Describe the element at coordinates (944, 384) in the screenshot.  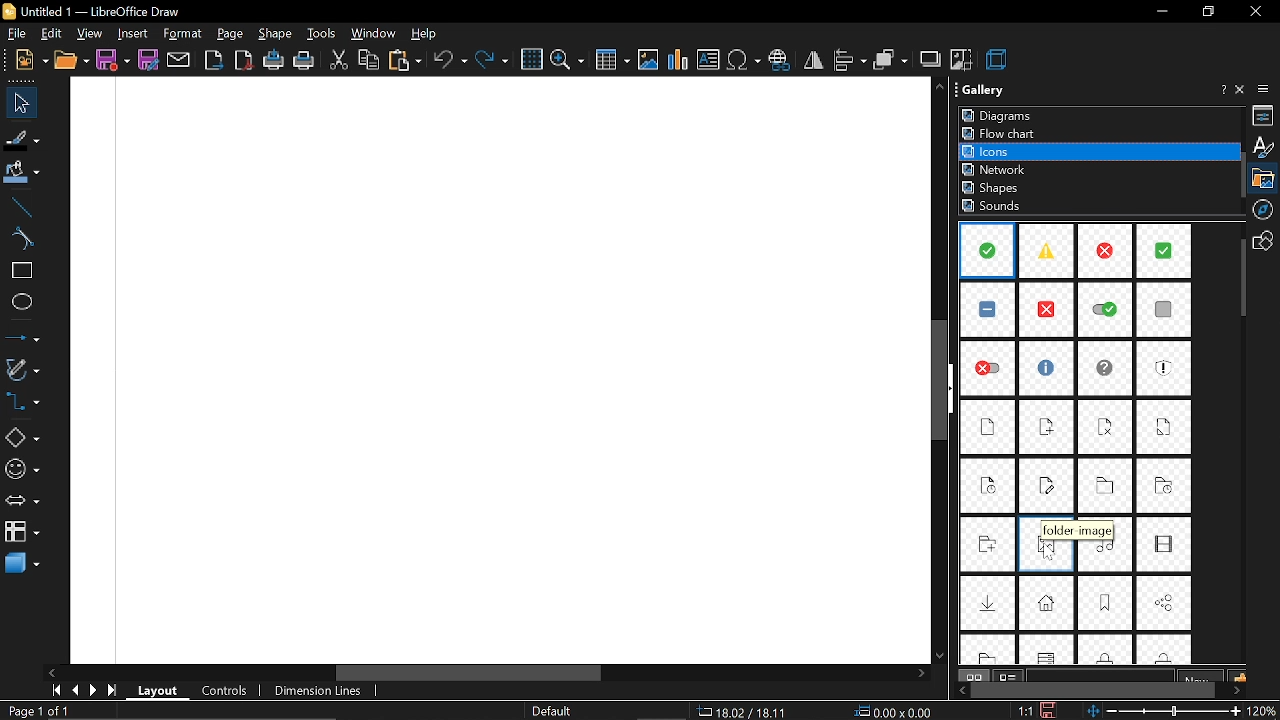
I see `vertical scrollbar` at that location.